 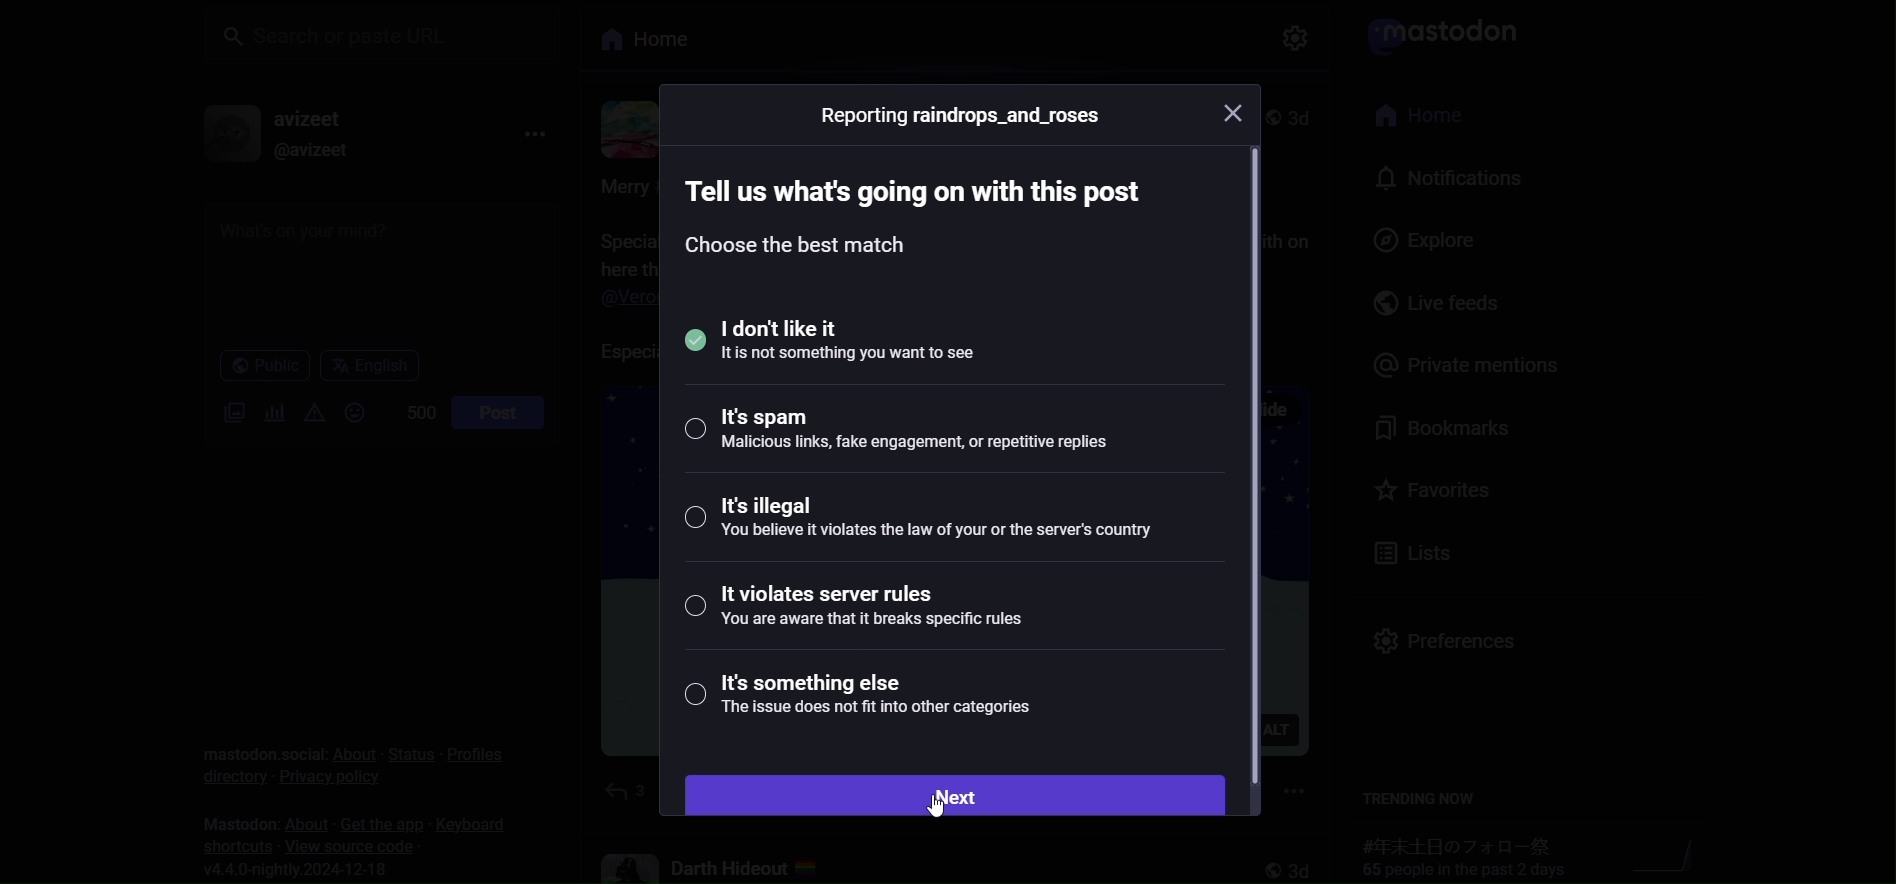 I want to click on spam, so click(x=923, y=433).